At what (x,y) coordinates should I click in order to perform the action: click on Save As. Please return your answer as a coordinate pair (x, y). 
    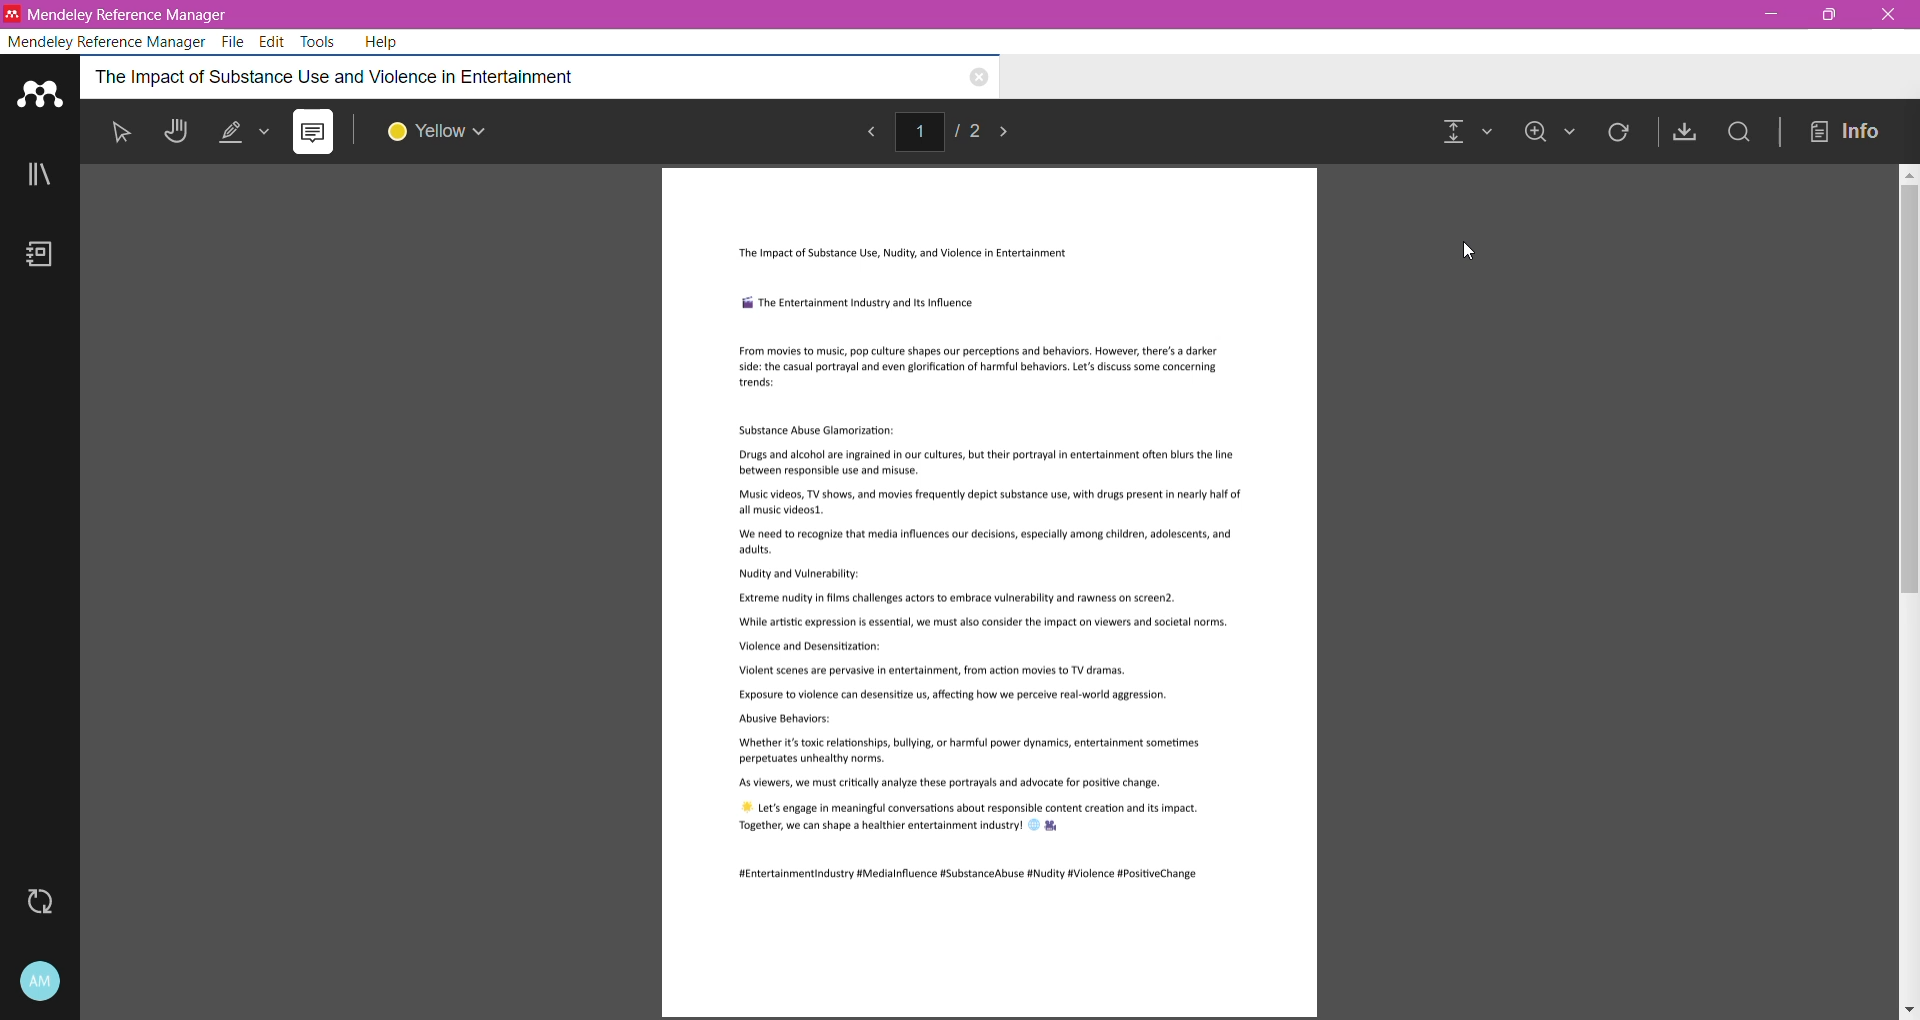
    Looking at the image, I should click on (1681, 131).